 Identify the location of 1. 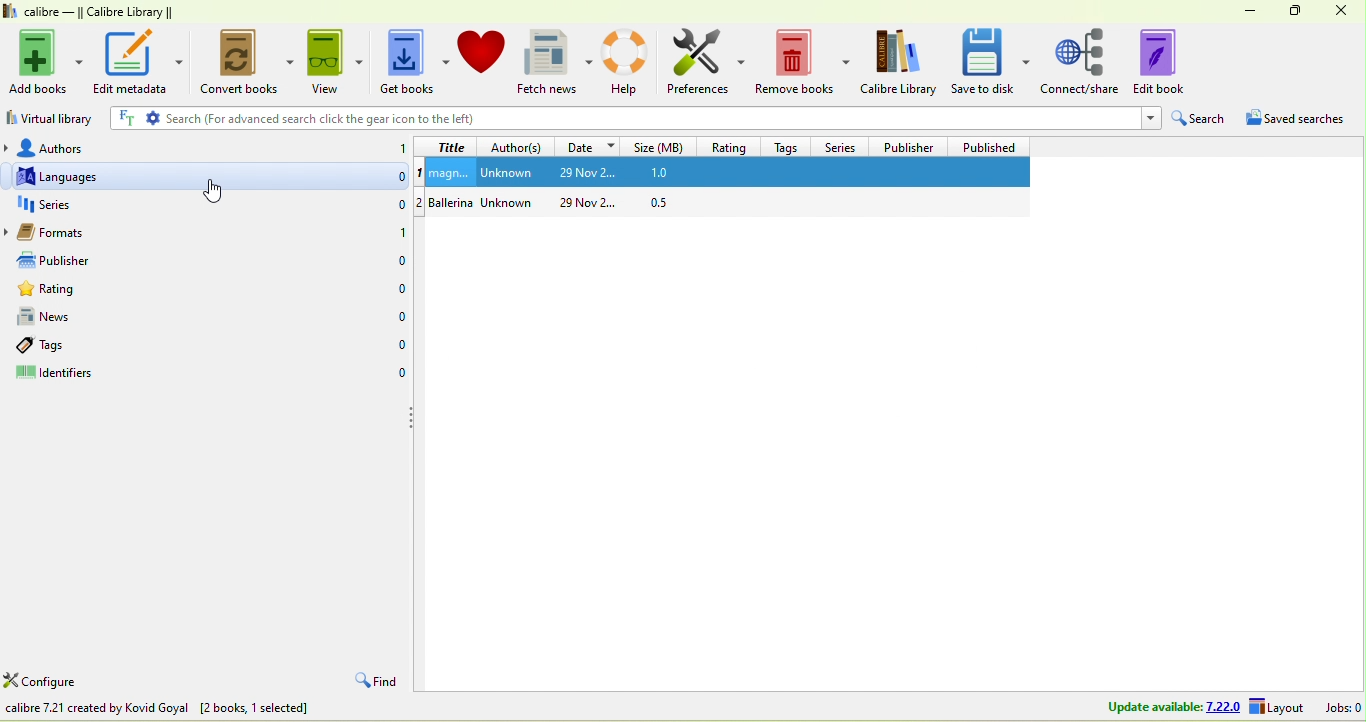
(400, 152).